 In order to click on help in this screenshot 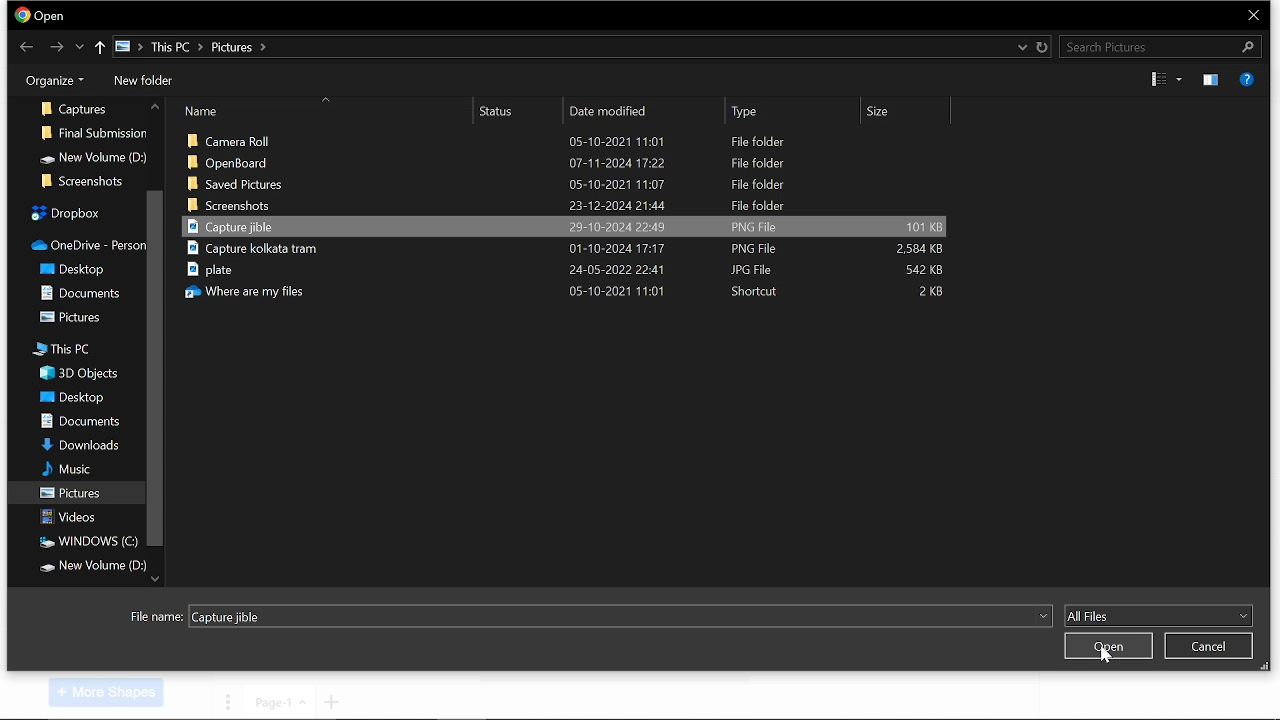, I will do `click(1248, 79)`.